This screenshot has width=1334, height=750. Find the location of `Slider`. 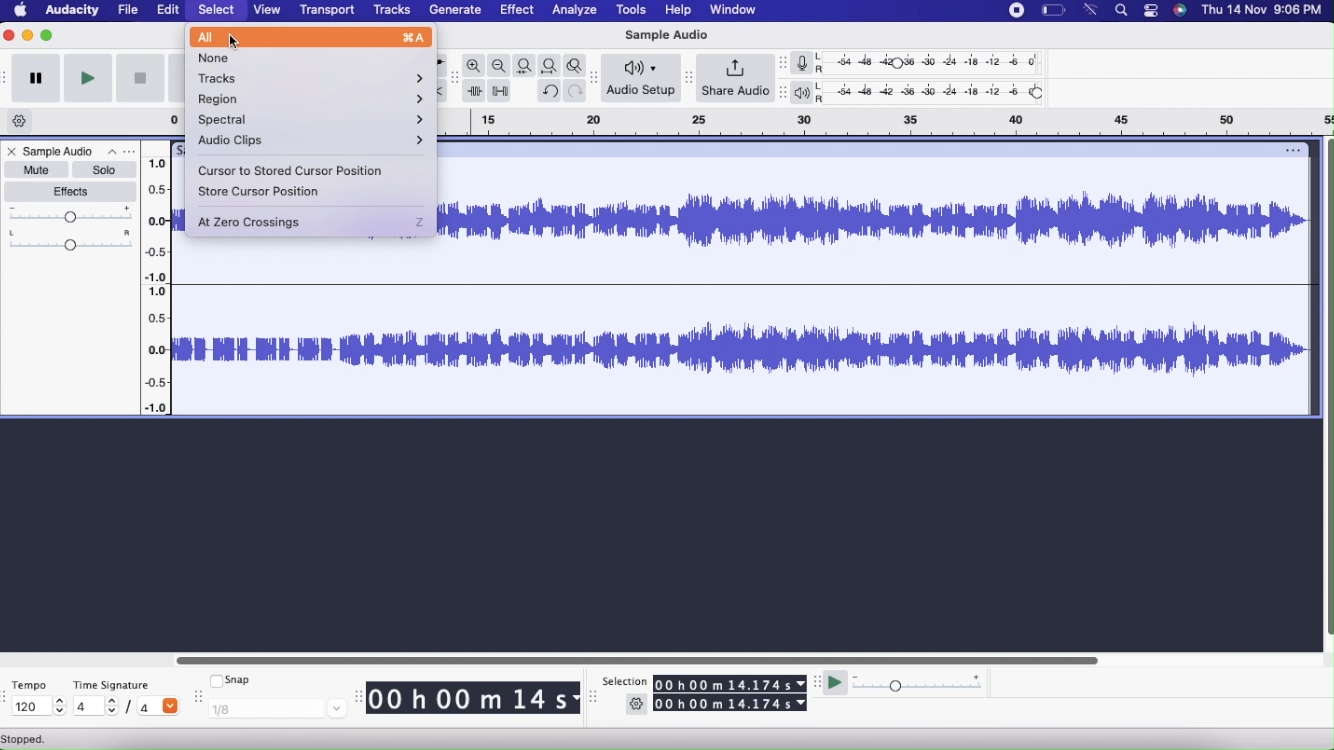

Slider is located at coordinates (157, 282).